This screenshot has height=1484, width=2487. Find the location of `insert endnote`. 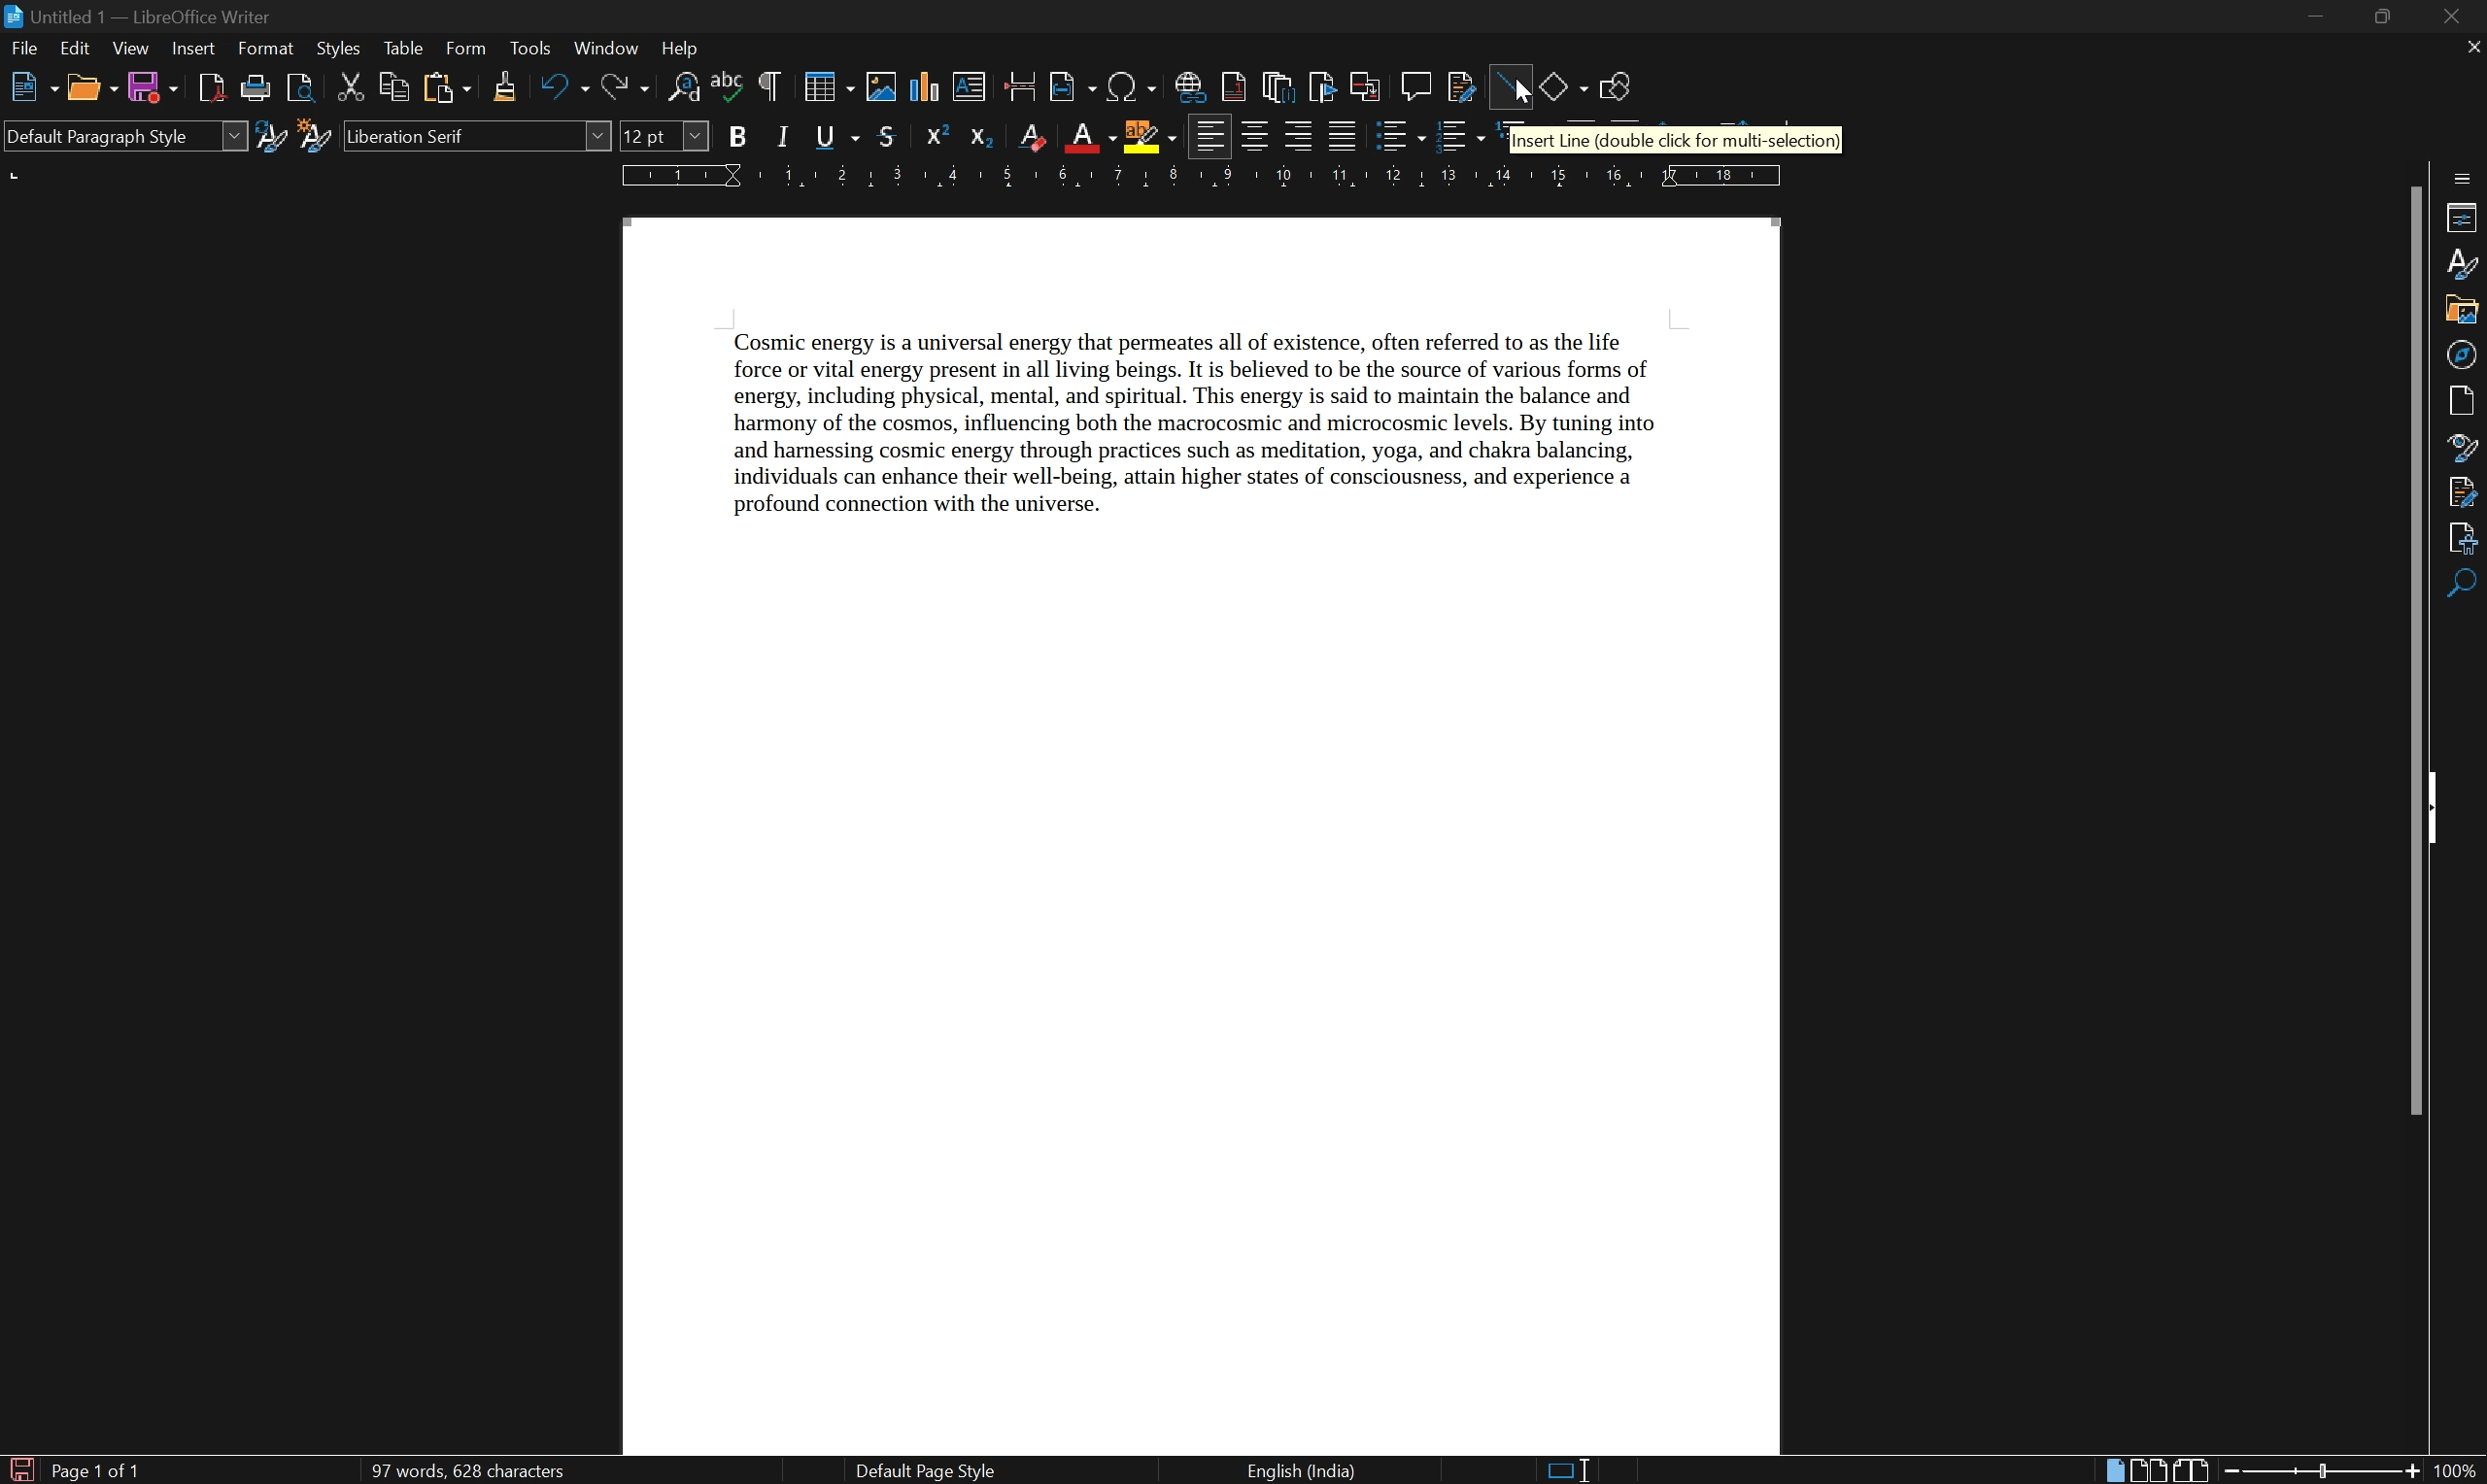

insert endnote is located at coordinates (1276, 87).